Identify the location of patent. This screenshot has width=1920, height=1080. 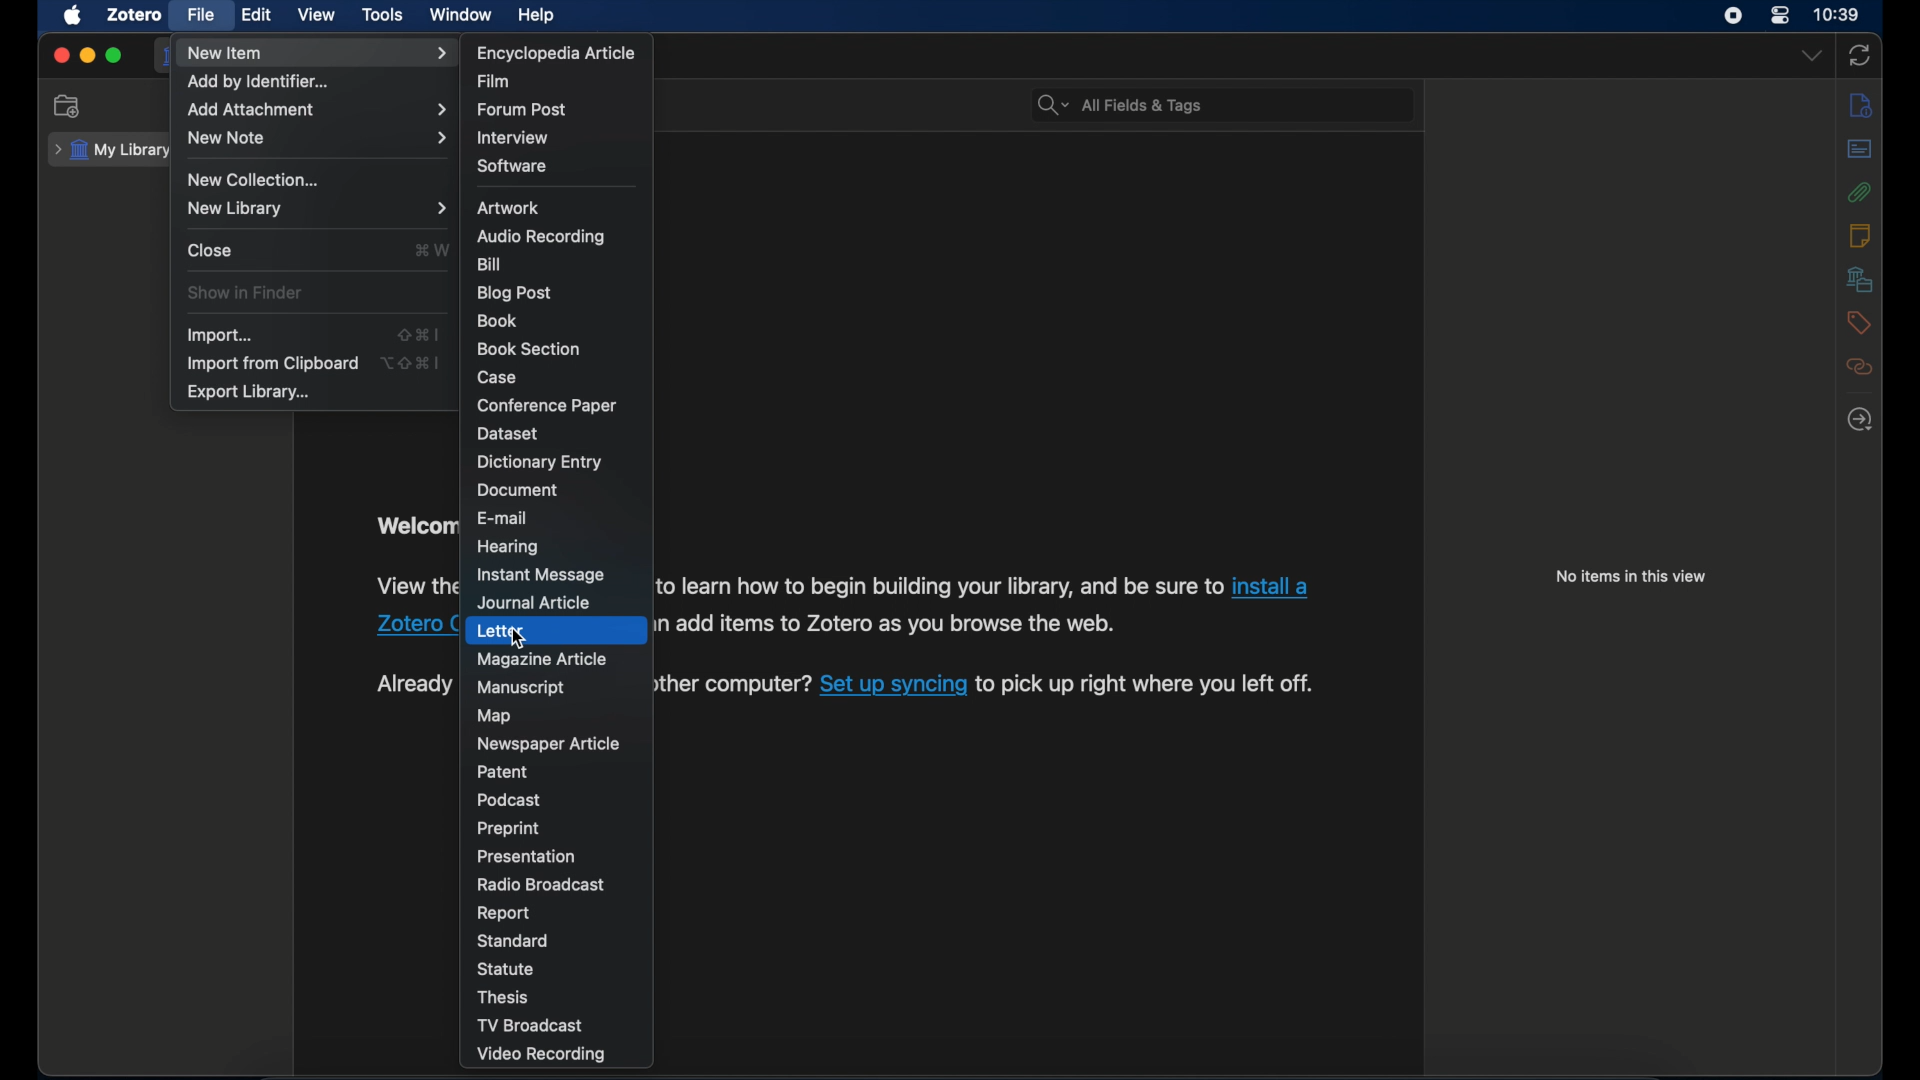
(504, 772).